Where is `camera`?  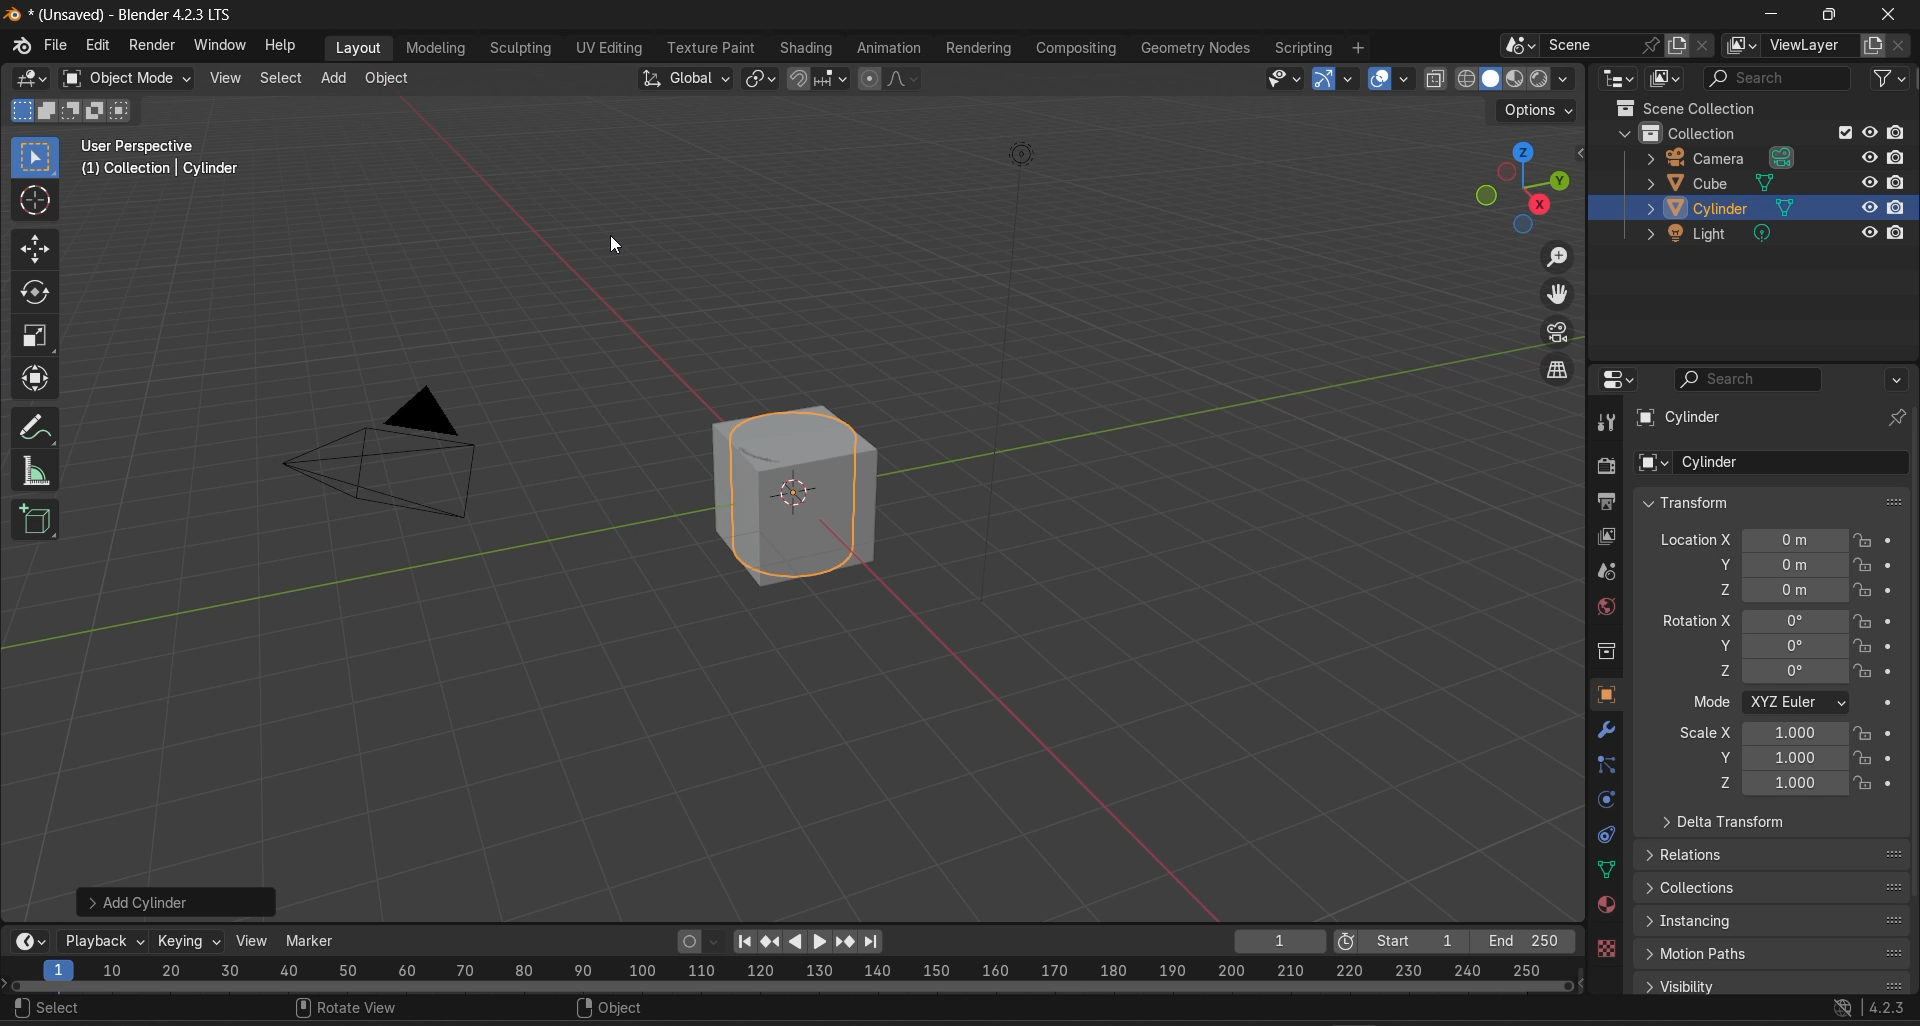
camera is located at coordinates (1018, 372).